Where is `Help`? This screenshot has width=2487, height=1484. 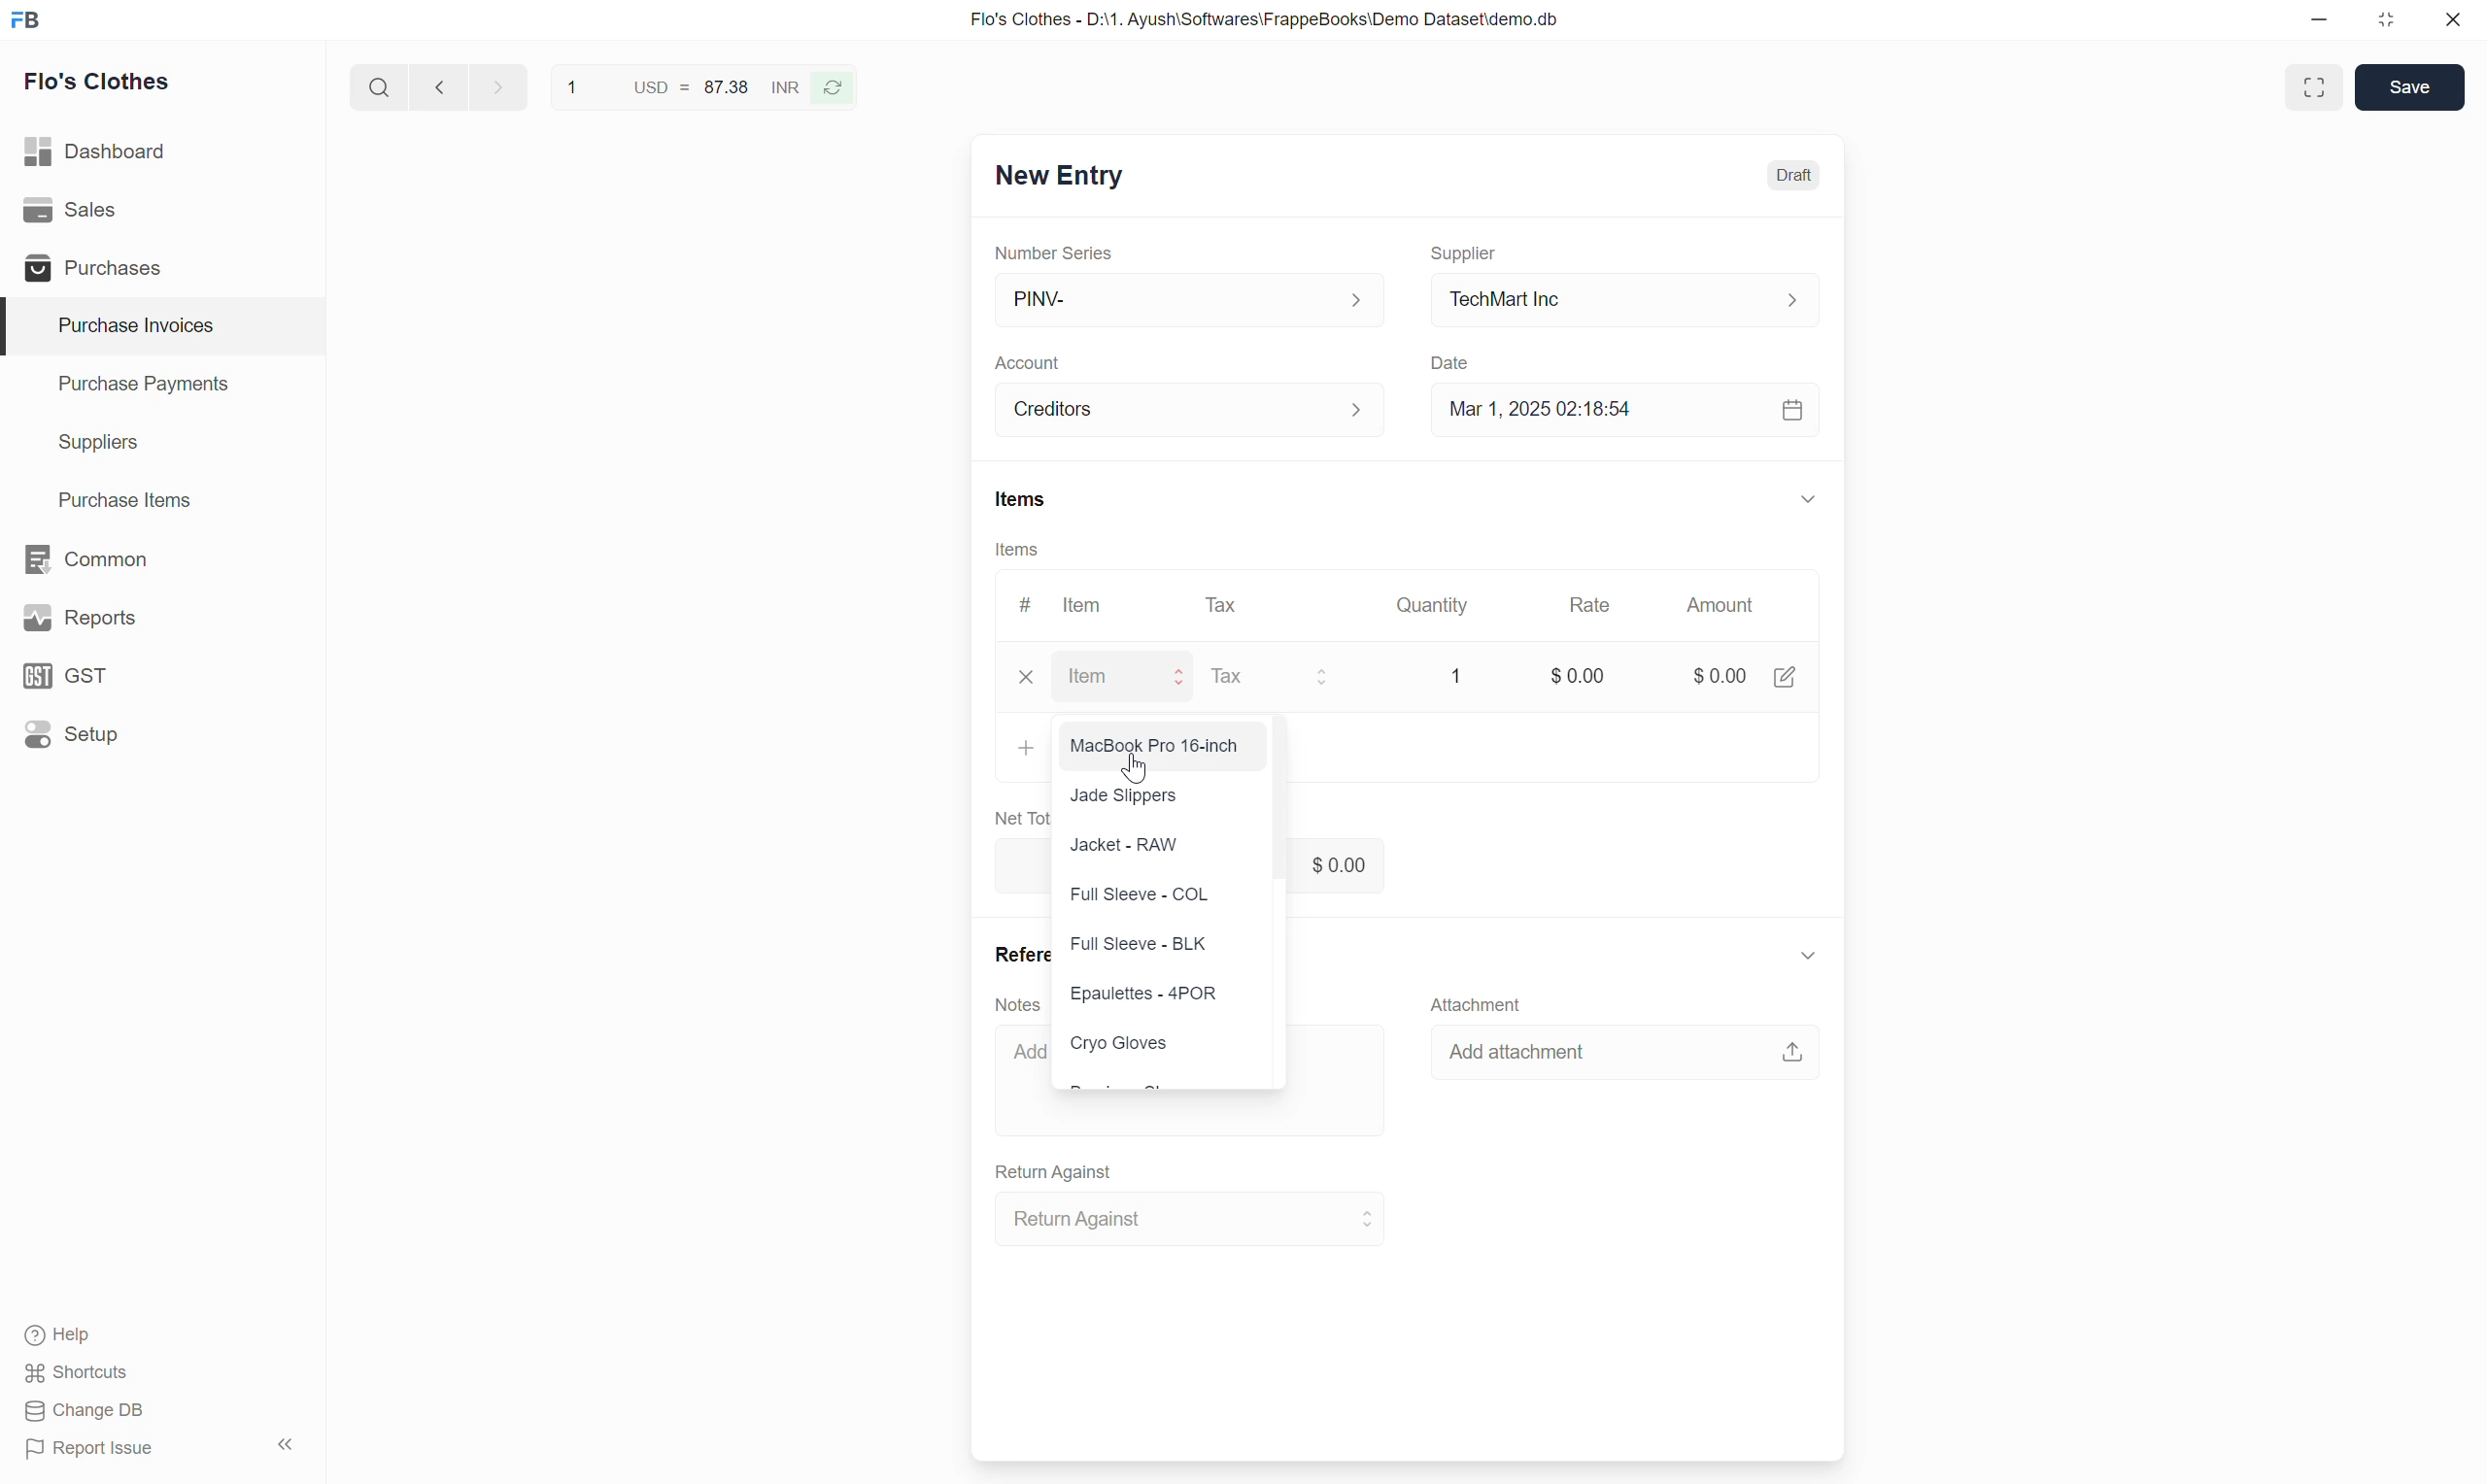
Help is located at coordinates (68, 1335).